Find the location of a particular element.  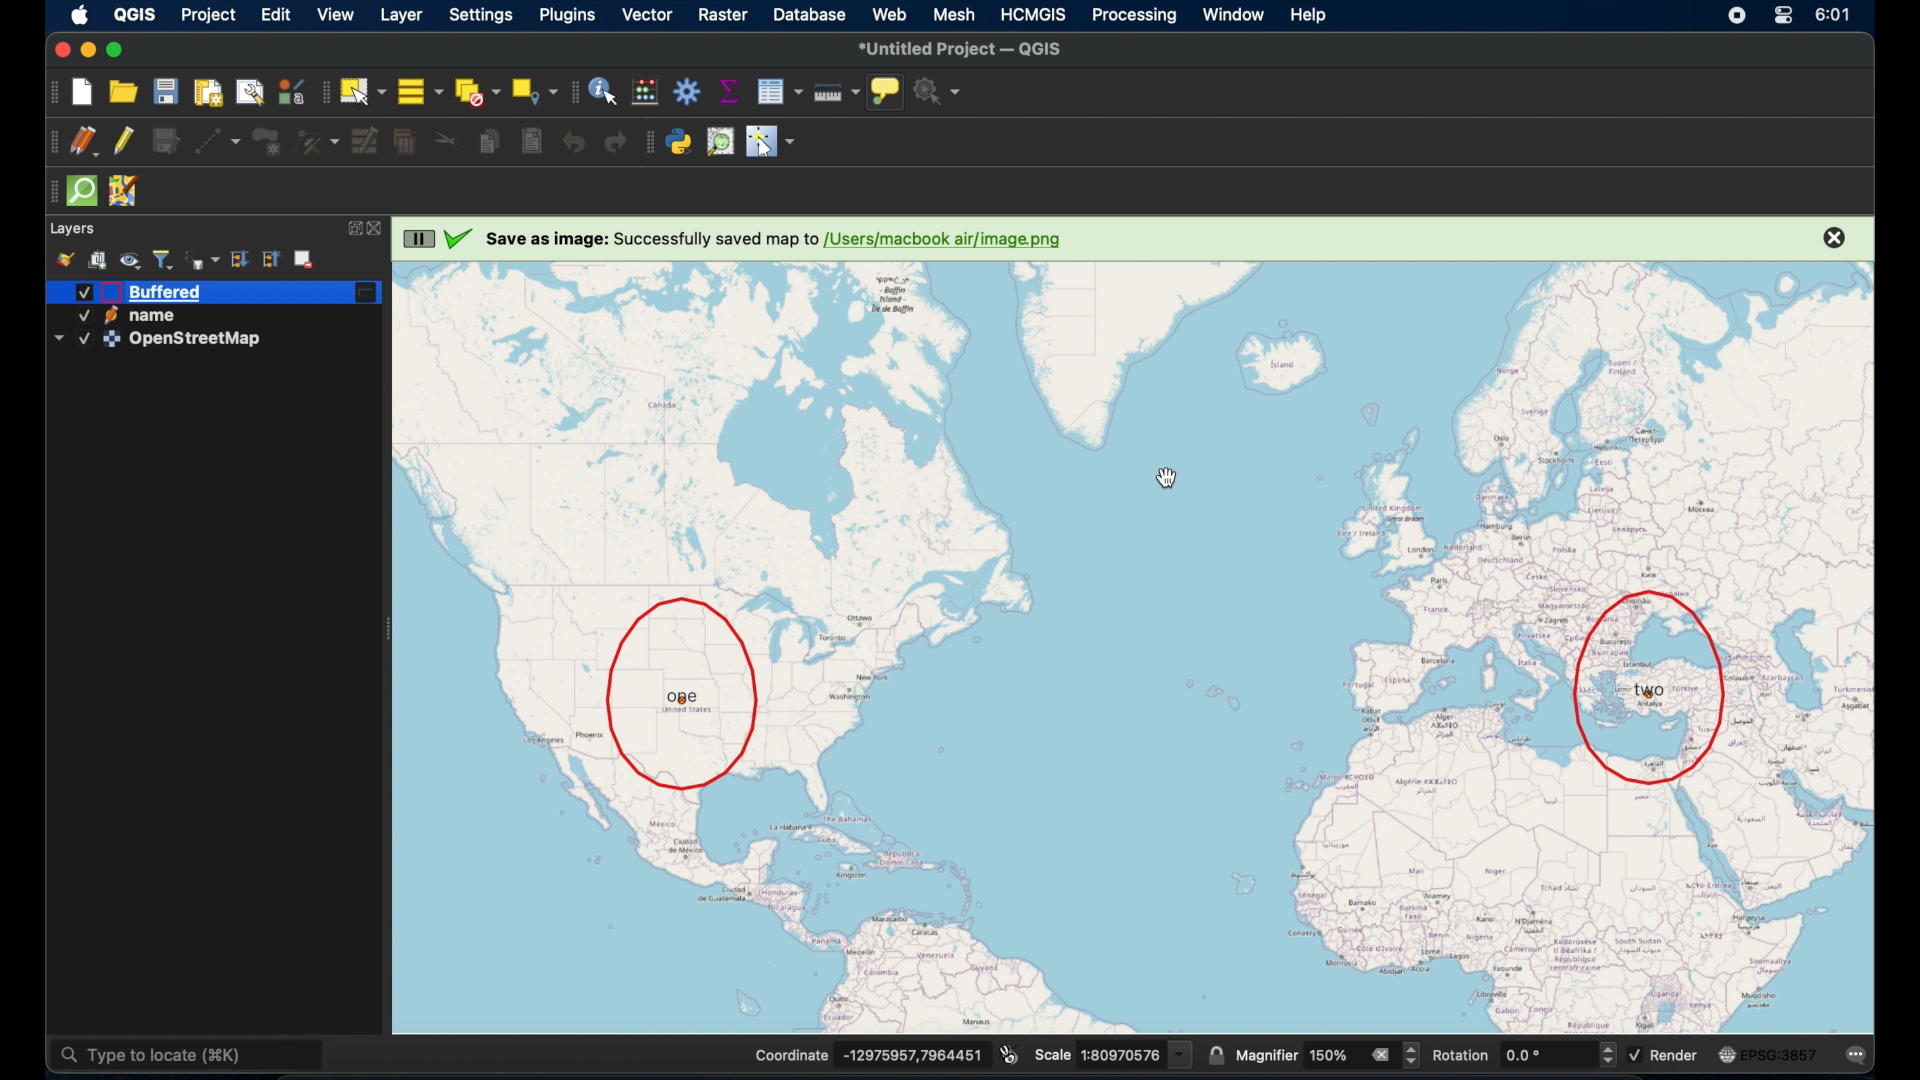

identify features is located at coordinates (602, 91).